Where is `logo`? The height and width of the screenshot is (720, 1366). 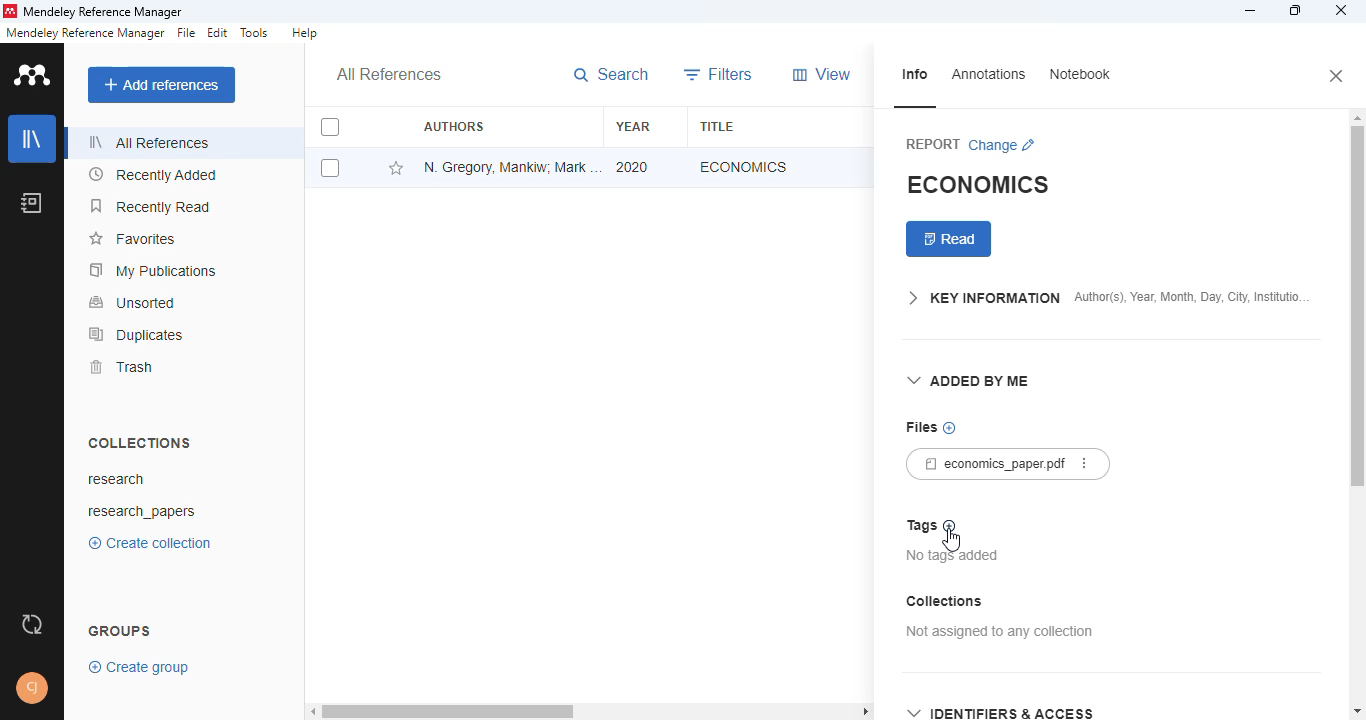
logo is located at coordinates (34, 76).